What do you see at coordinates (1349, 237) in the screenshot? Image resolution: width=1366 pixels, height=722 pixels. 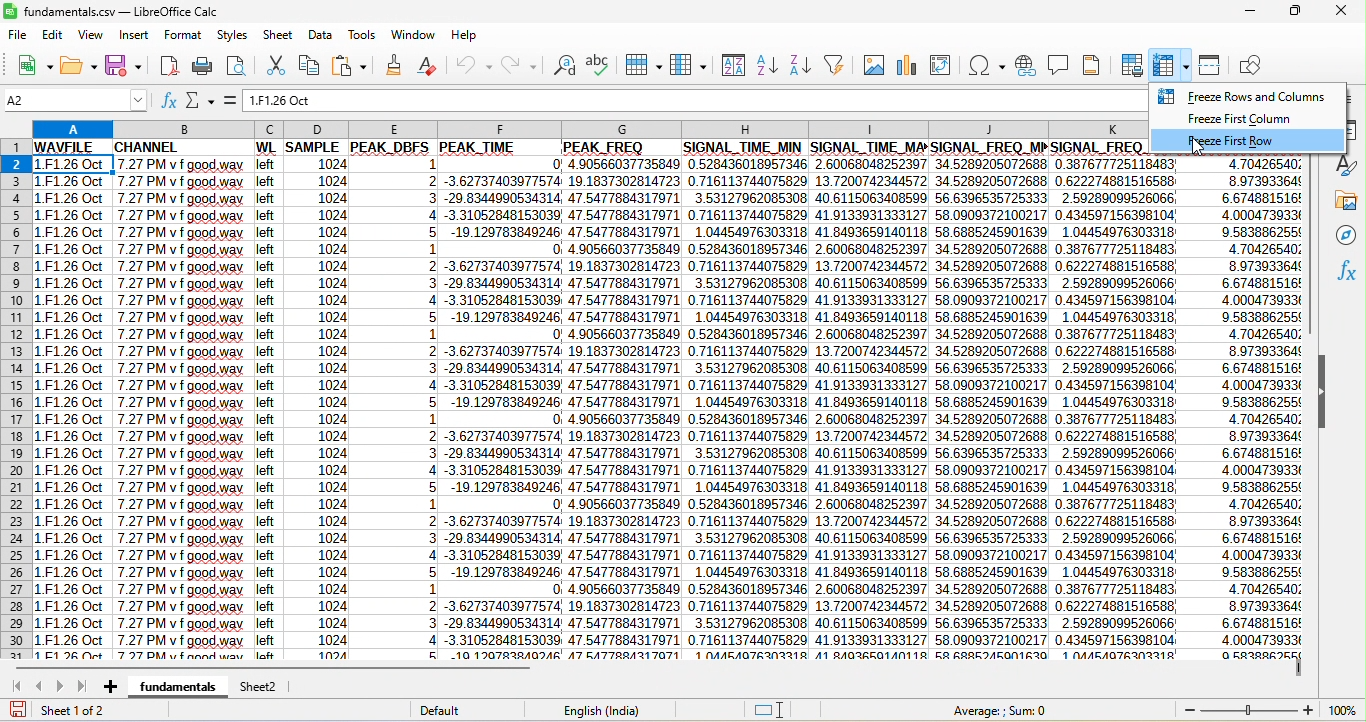 I see `navigator` at bounding box center [1349, 237].